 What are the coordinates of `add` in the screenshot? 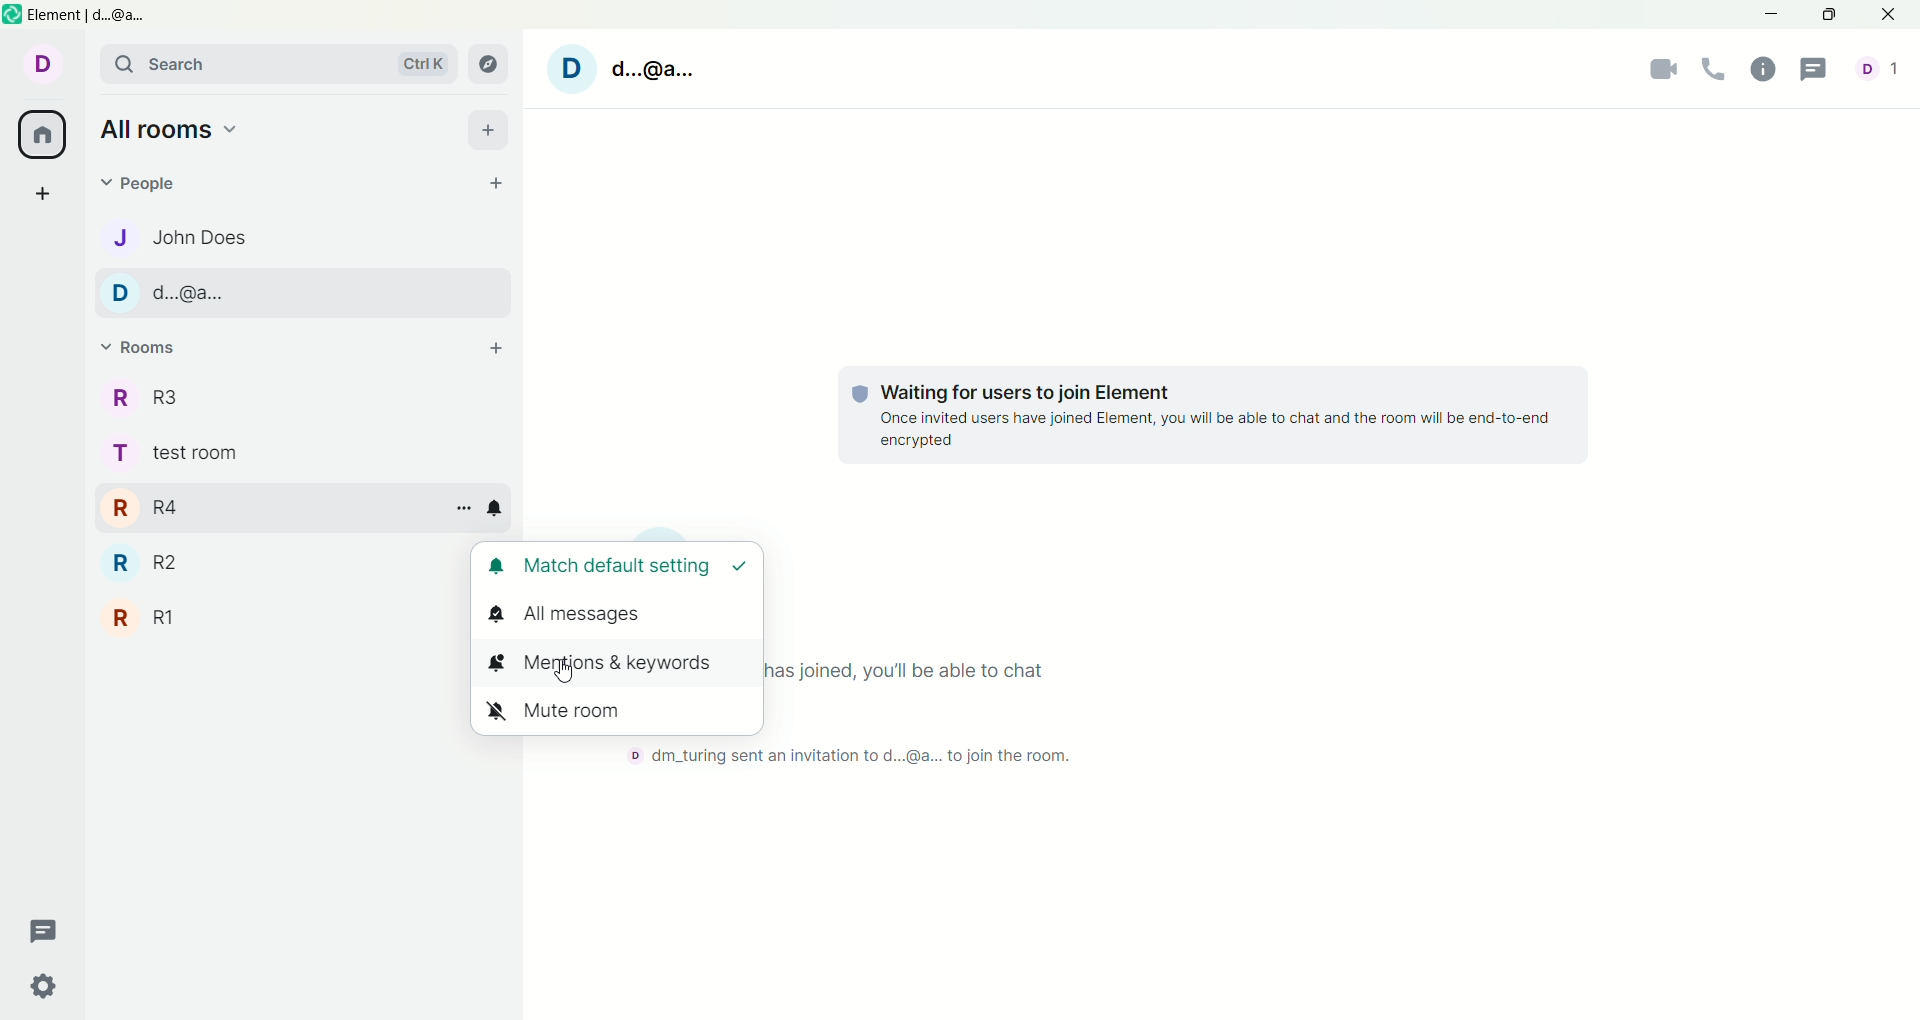 It's located at (488, 130).